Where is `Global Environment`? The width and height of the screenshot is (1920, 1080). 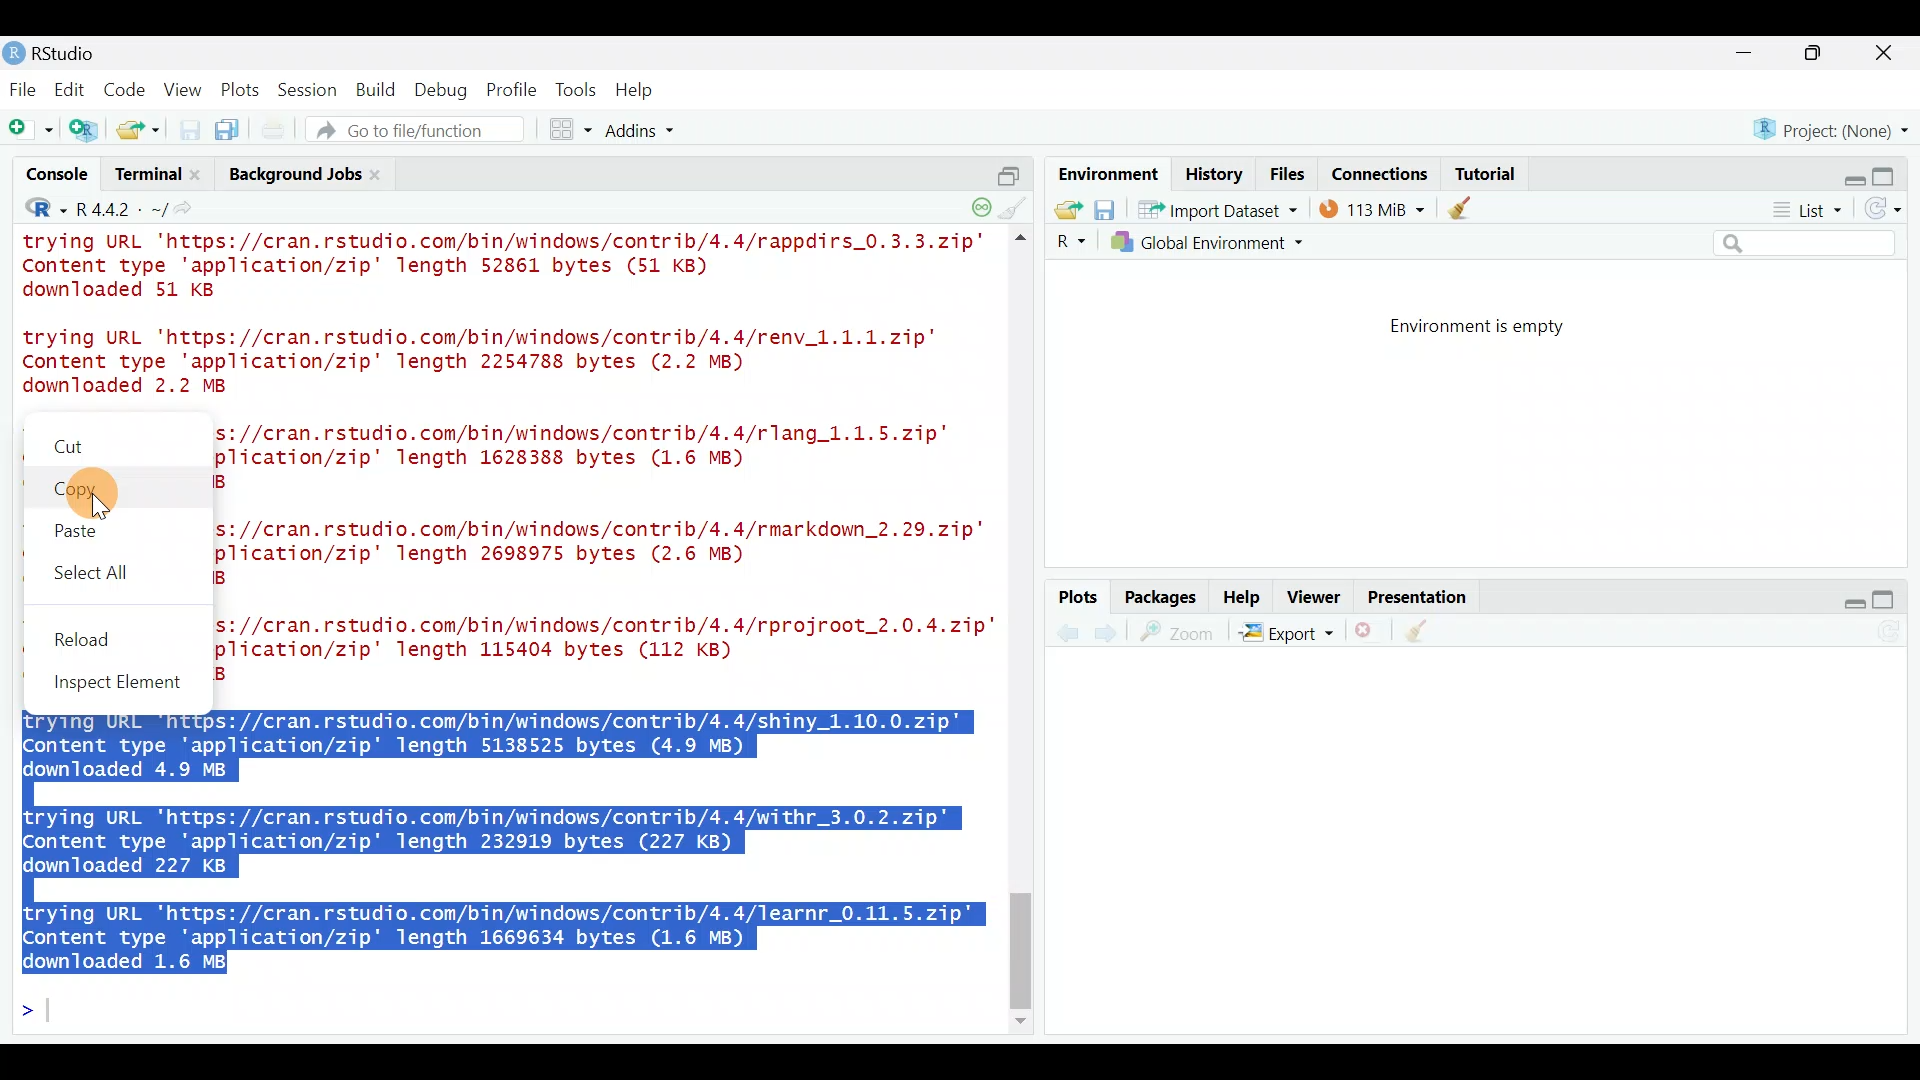 Global Environment is located at coordinates (1223, 242).